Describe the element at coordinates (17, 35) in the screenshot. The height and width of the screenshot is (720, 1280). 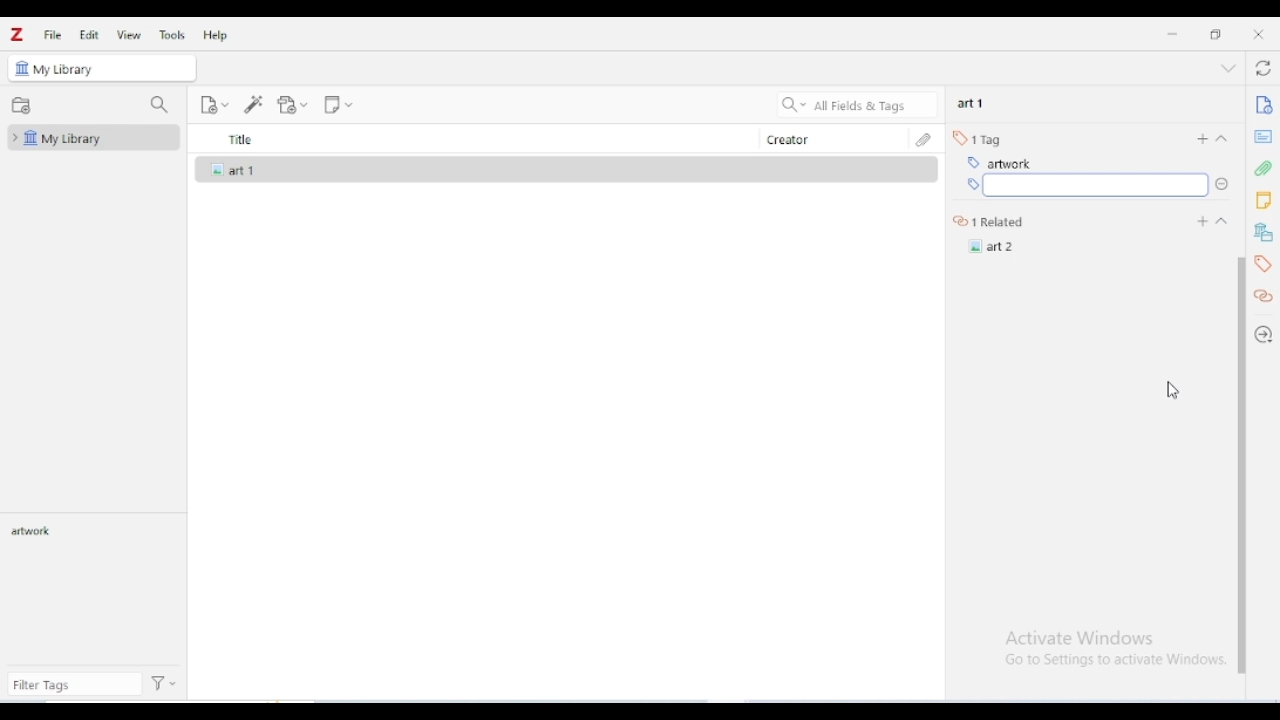
I see `logo` at that location.